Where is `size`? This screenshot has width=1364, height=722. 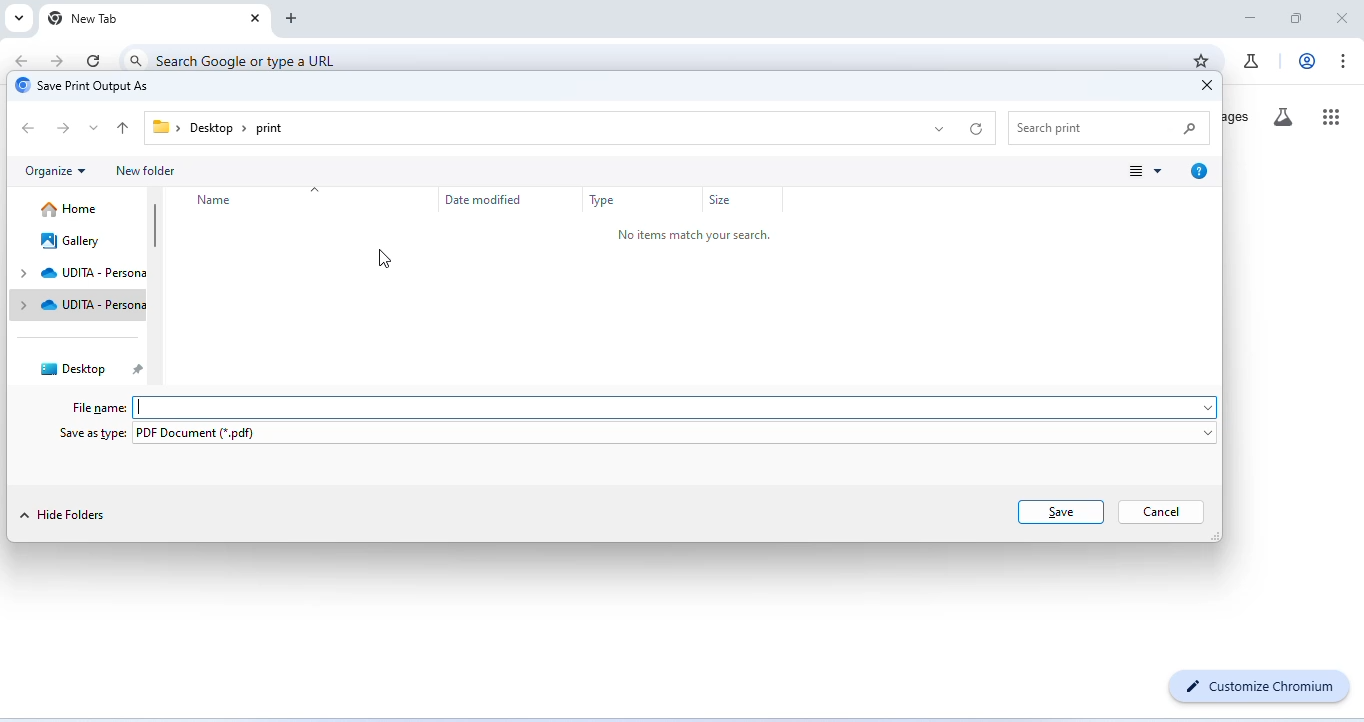
size is located at coordinates (725, 203).